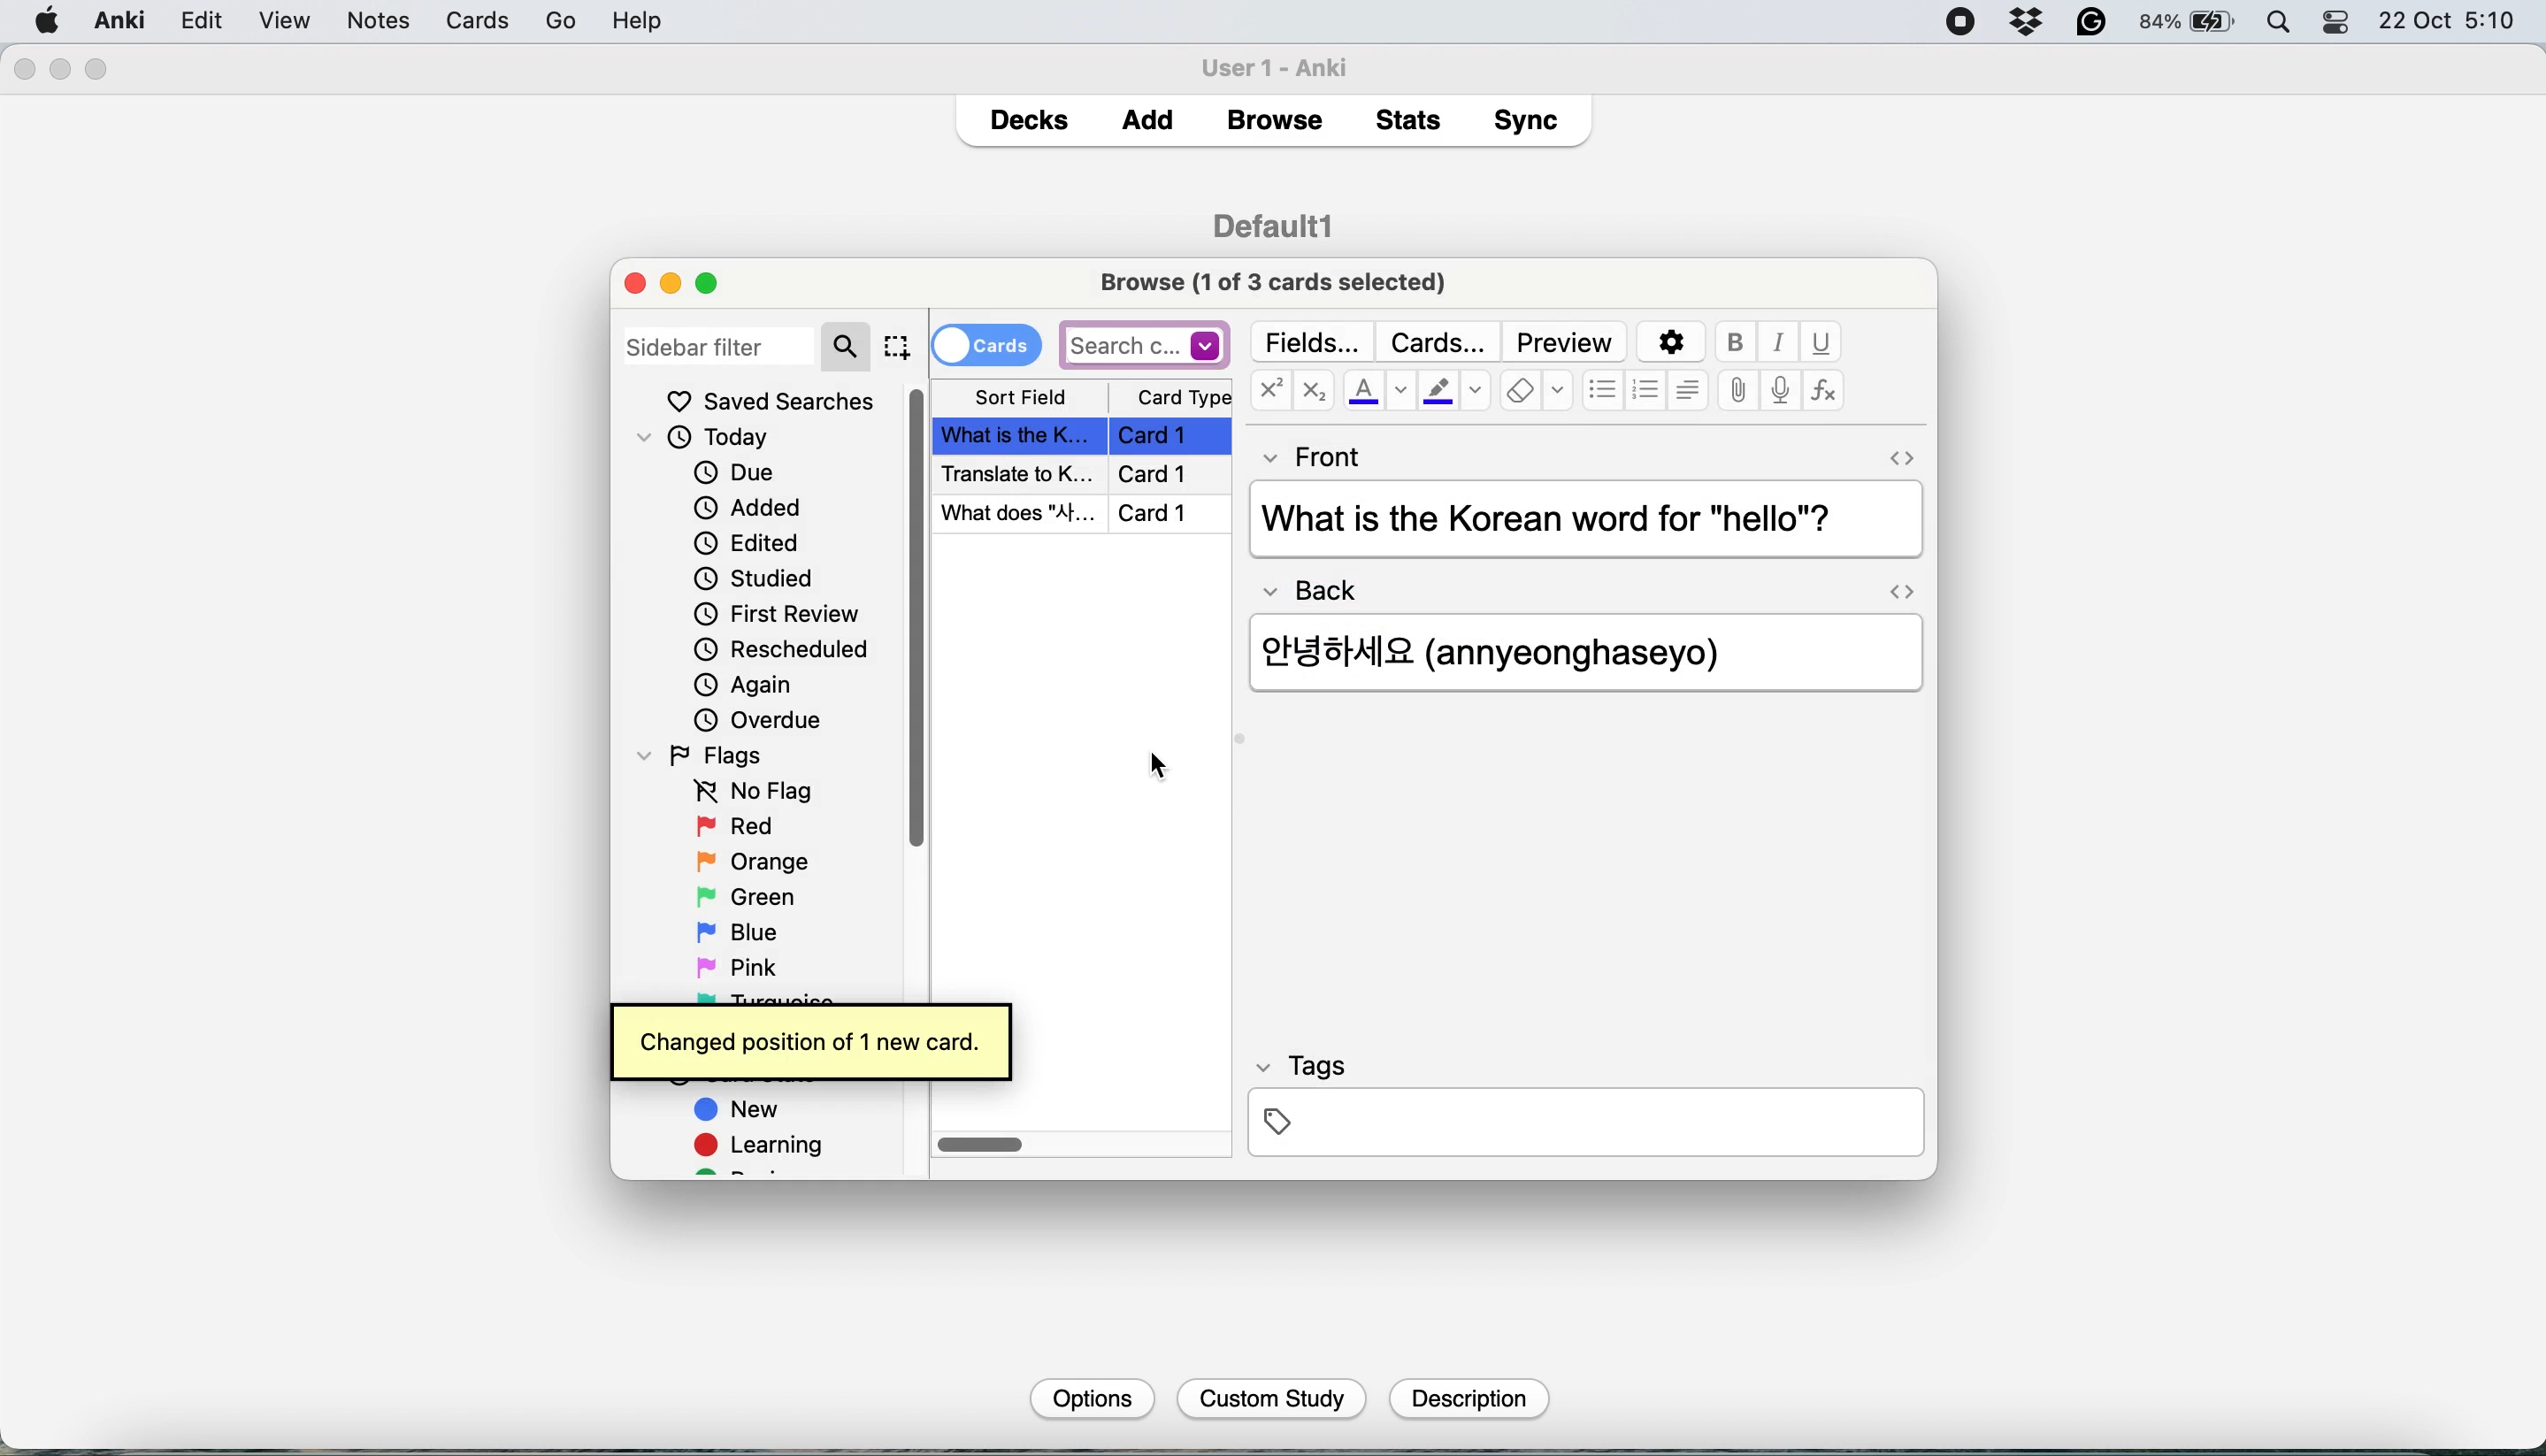  What do you see at coordinates (1565, 343) in the screenshot?
I see `preview` at bounding box center [1565, 343].